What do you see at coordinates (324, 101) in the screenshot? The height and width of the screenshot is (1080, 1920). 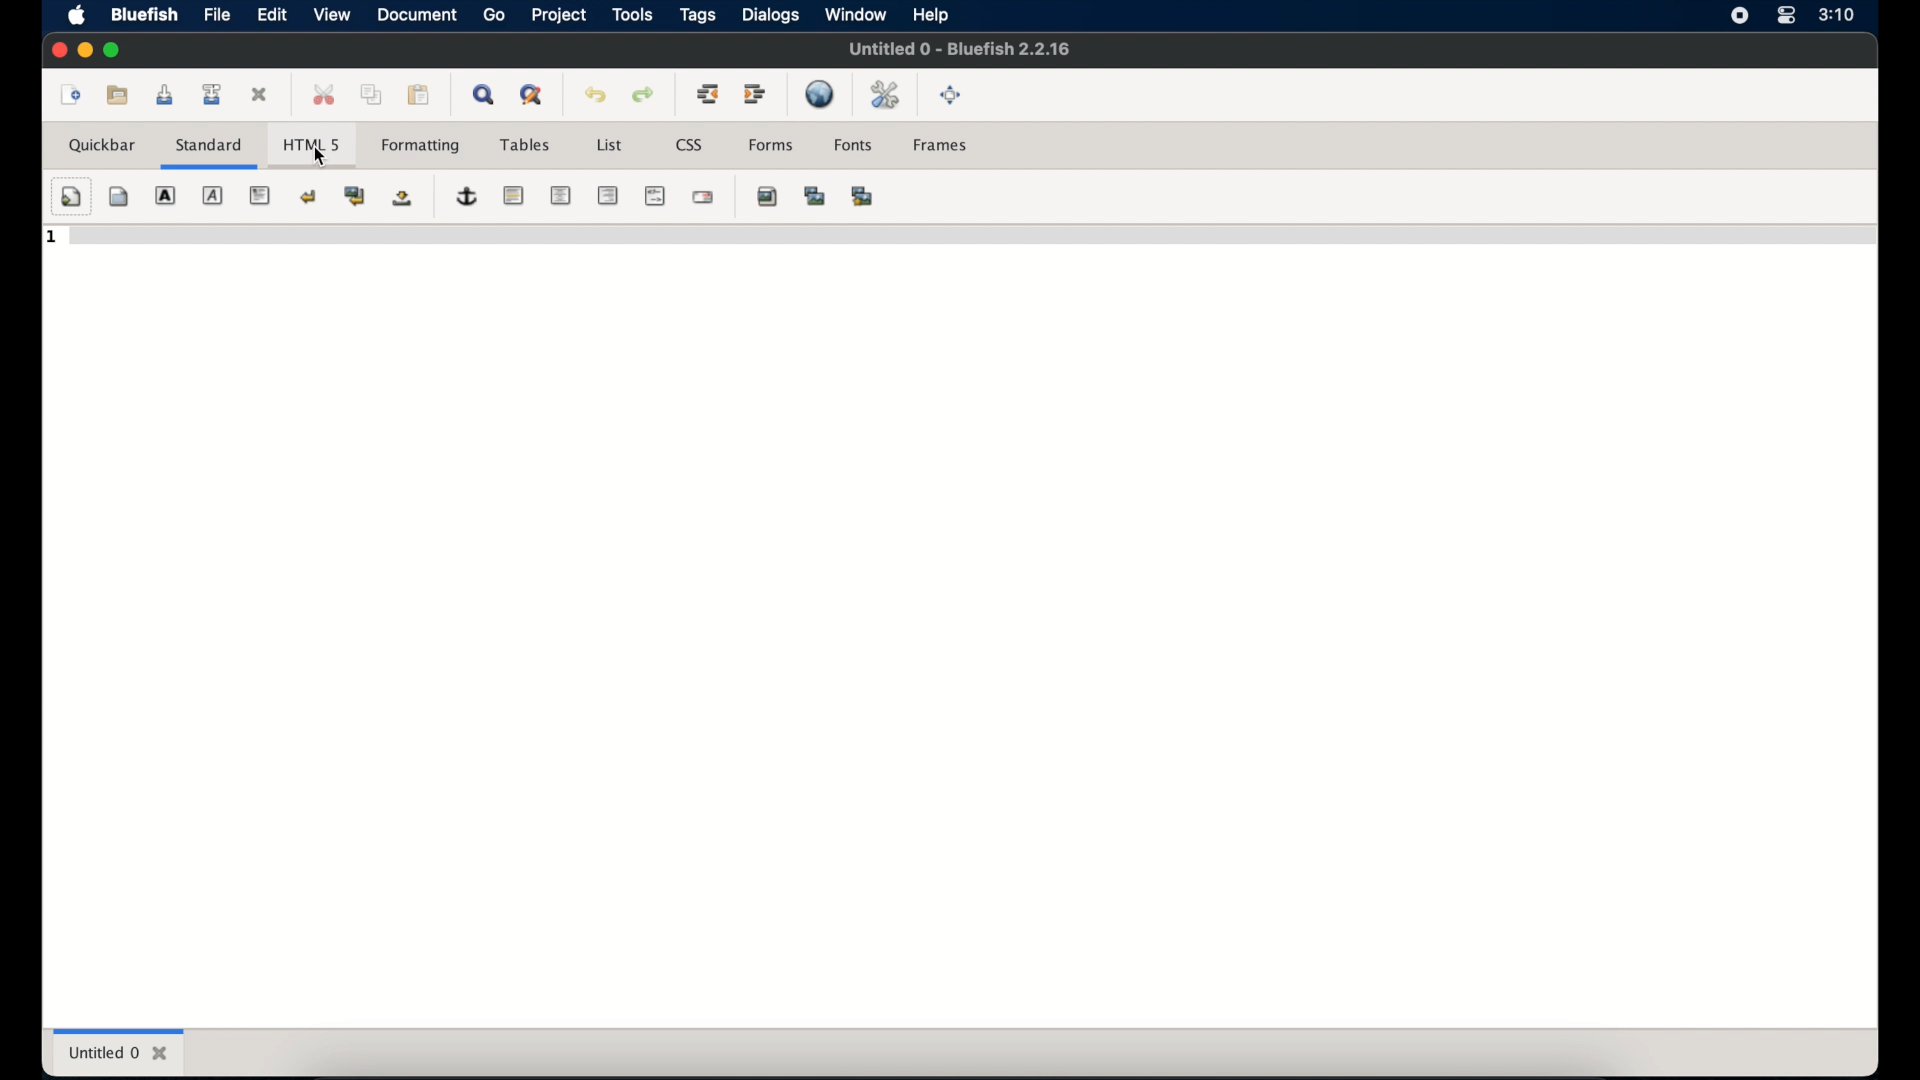 I see `cut` at bounding box center [324, 101].